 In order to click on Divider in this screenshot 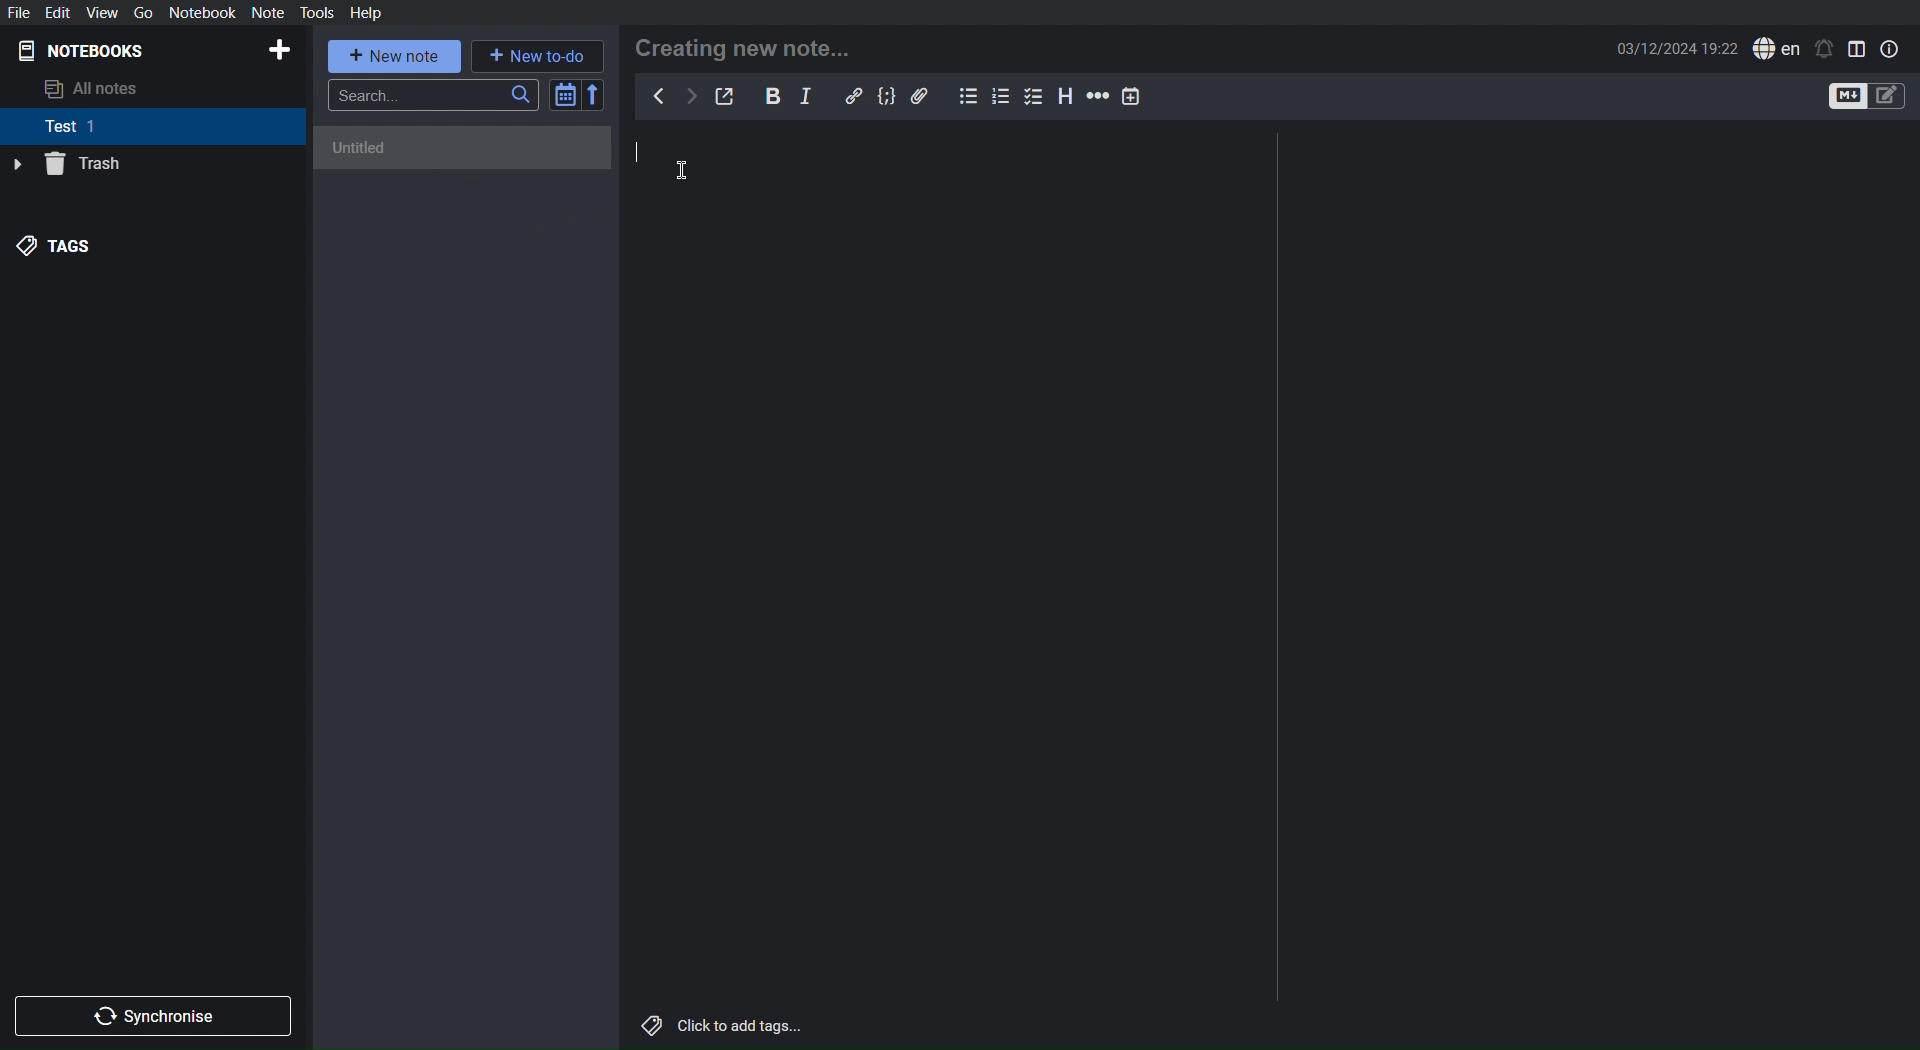, I will do `click(1276, 568)`.